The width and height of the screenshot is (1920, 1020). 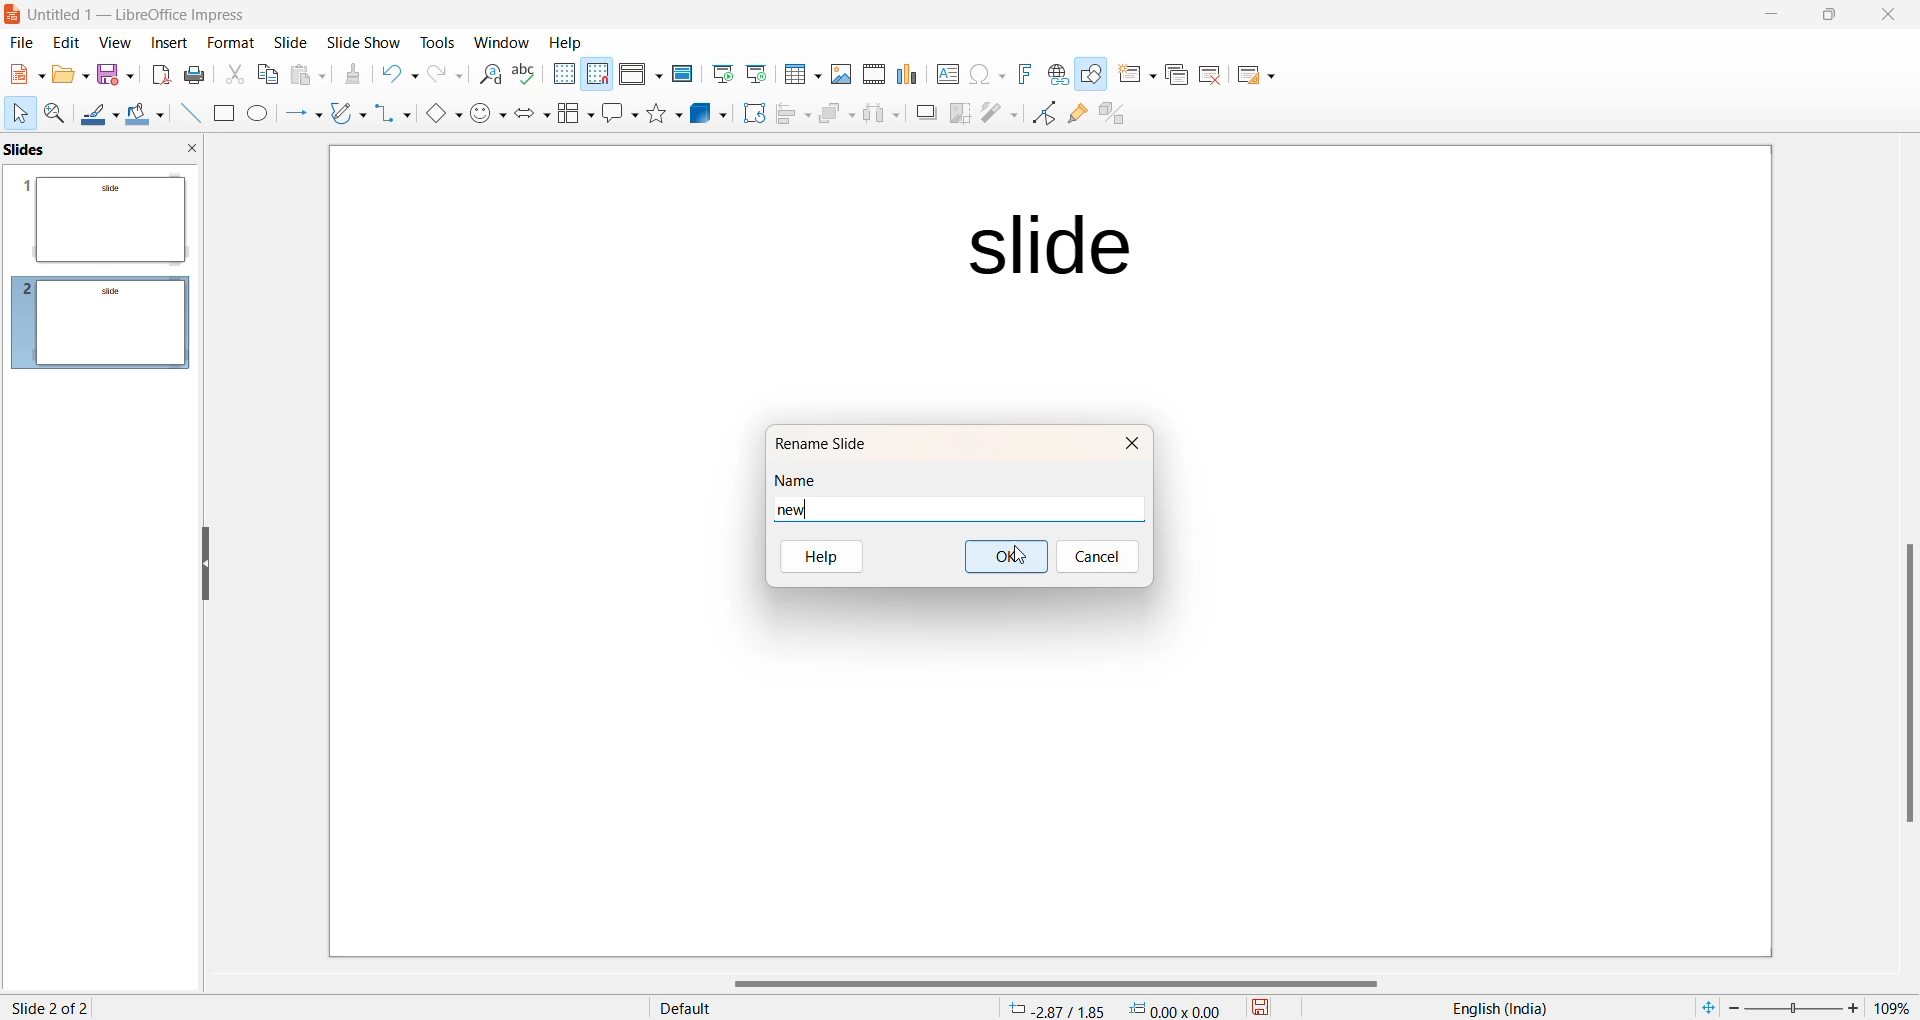 What do you see at coordinates (39, 149) in the screenshot?
I see `slide preview pane` at bounding box center [39, 149].